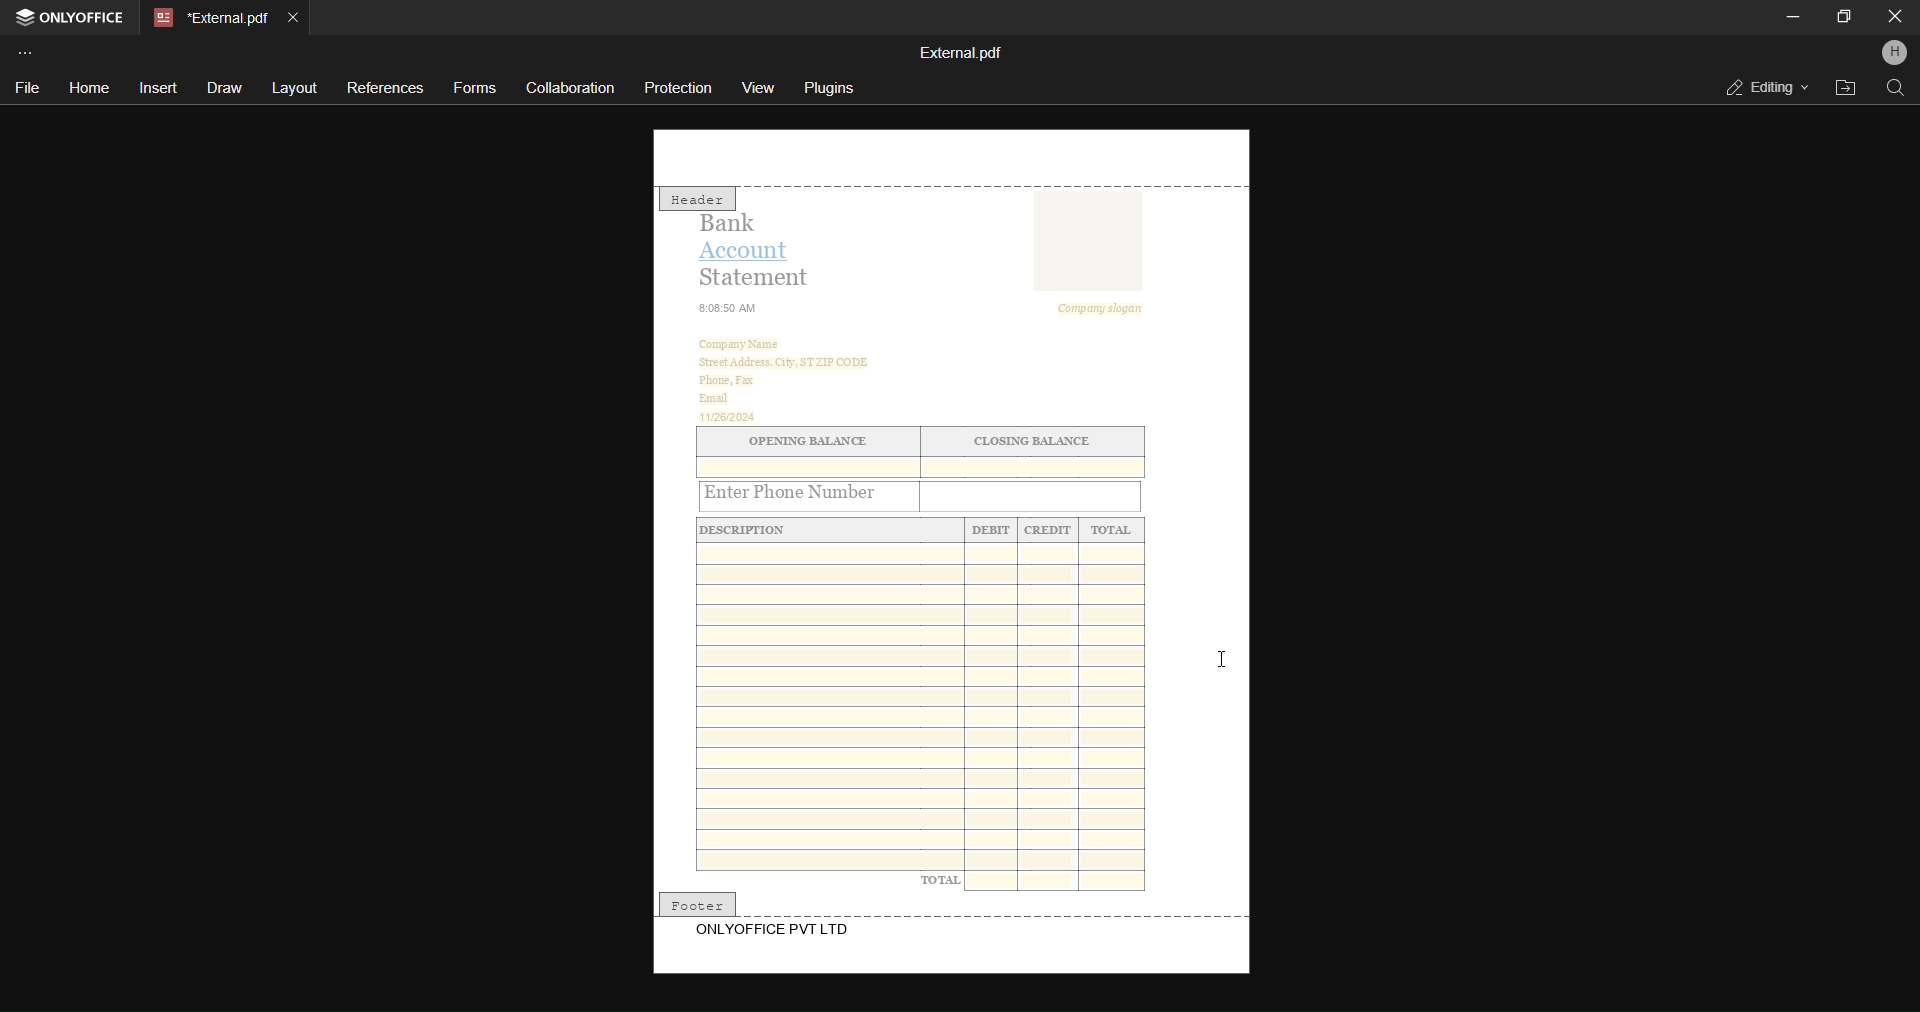 Image resolution: width=1920 pixels, height=1012 pixels. Describe the element at coordinates (1112, 530) in the screenshot. I see `TOTAL` at that location.